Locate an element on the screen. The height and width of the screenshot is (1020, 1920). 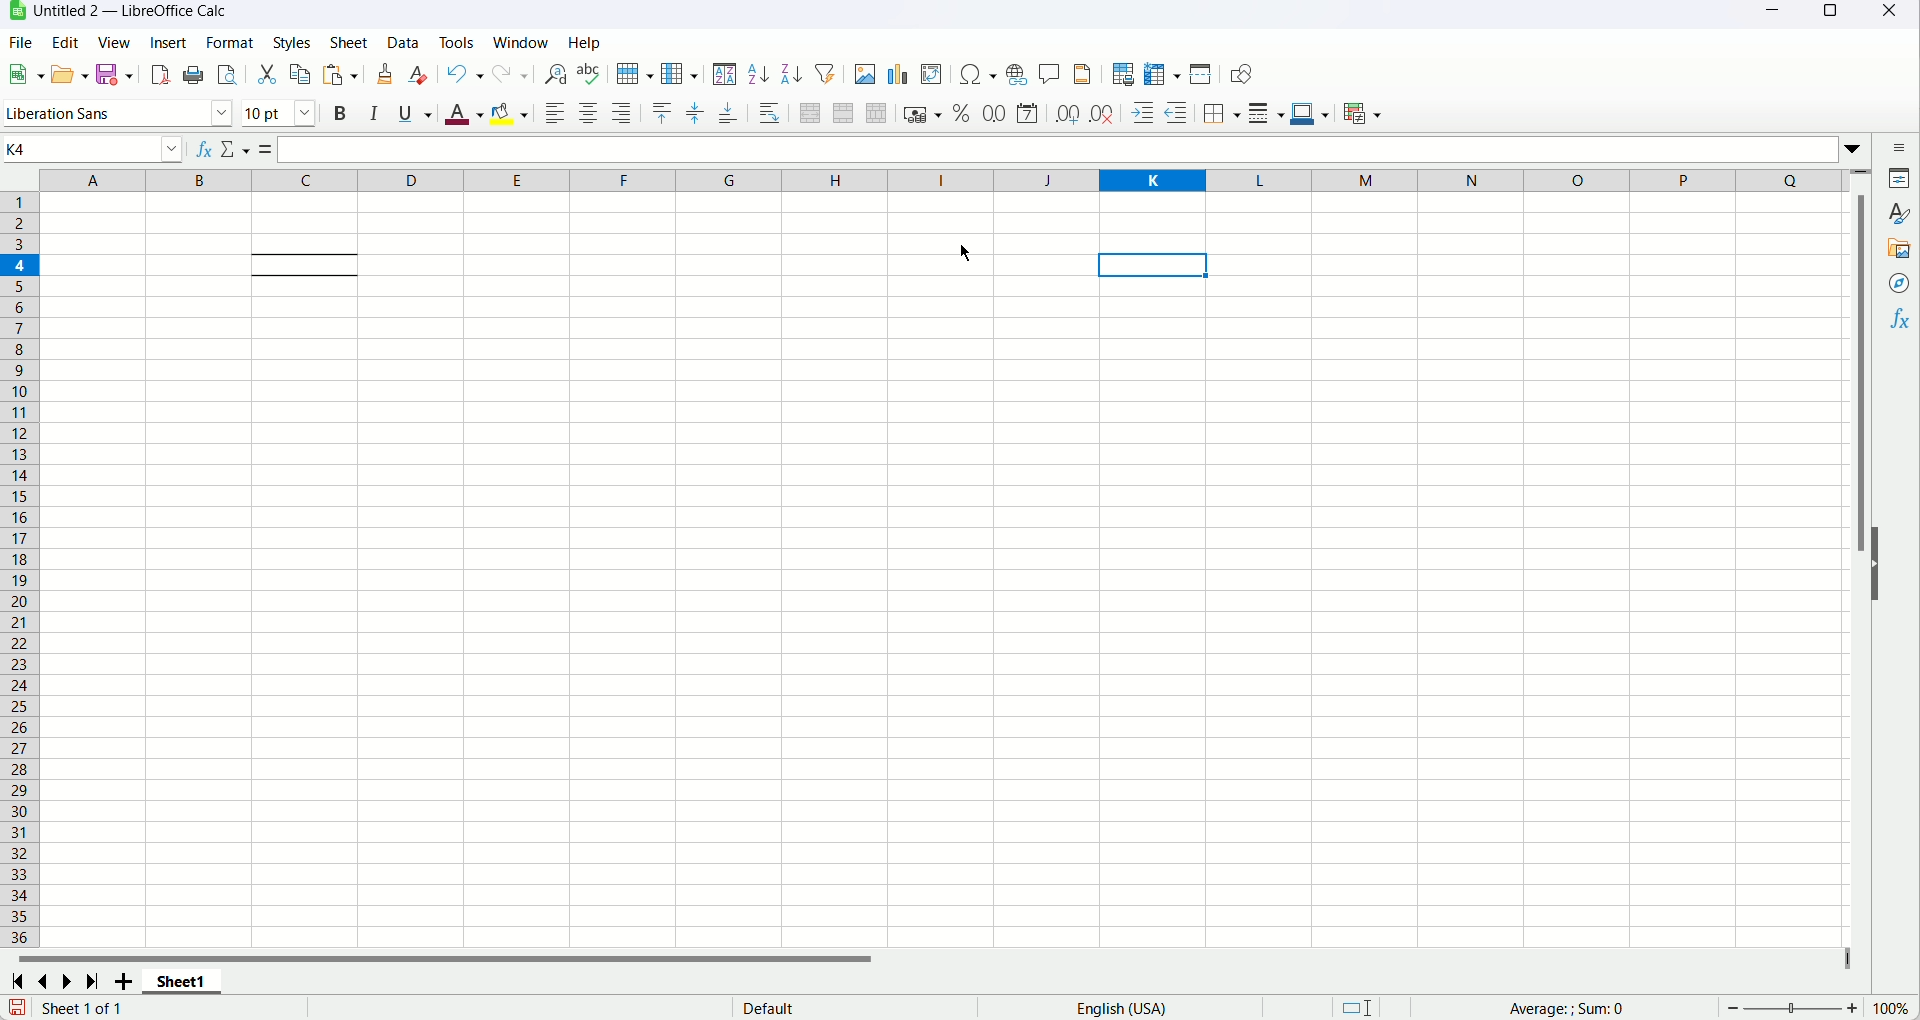
Align bottom is located at coordinates (729, 113).